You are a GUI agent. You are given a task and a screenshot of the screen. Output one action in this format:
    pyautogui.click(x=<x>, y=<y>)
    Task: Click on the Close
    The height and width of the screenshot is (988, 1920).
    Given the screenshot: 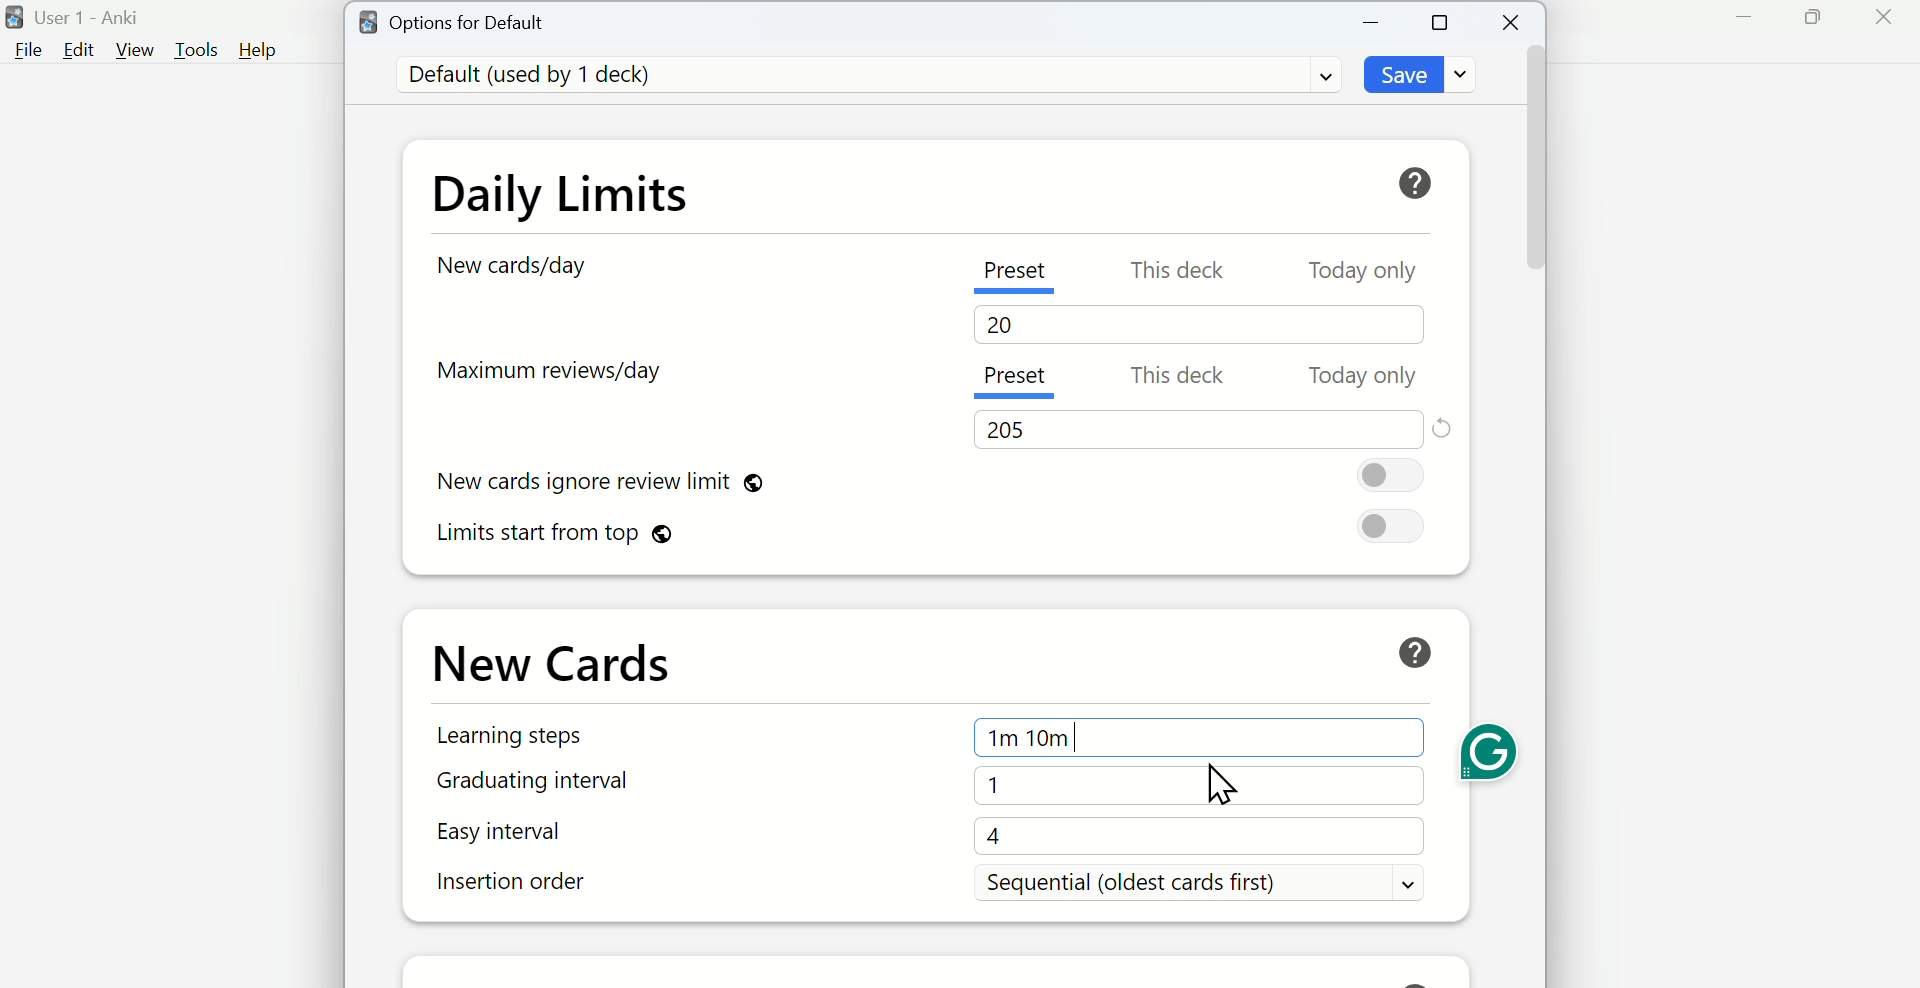 What is the action you would take?
    pyautogui.click(x=1887, y=20)
    